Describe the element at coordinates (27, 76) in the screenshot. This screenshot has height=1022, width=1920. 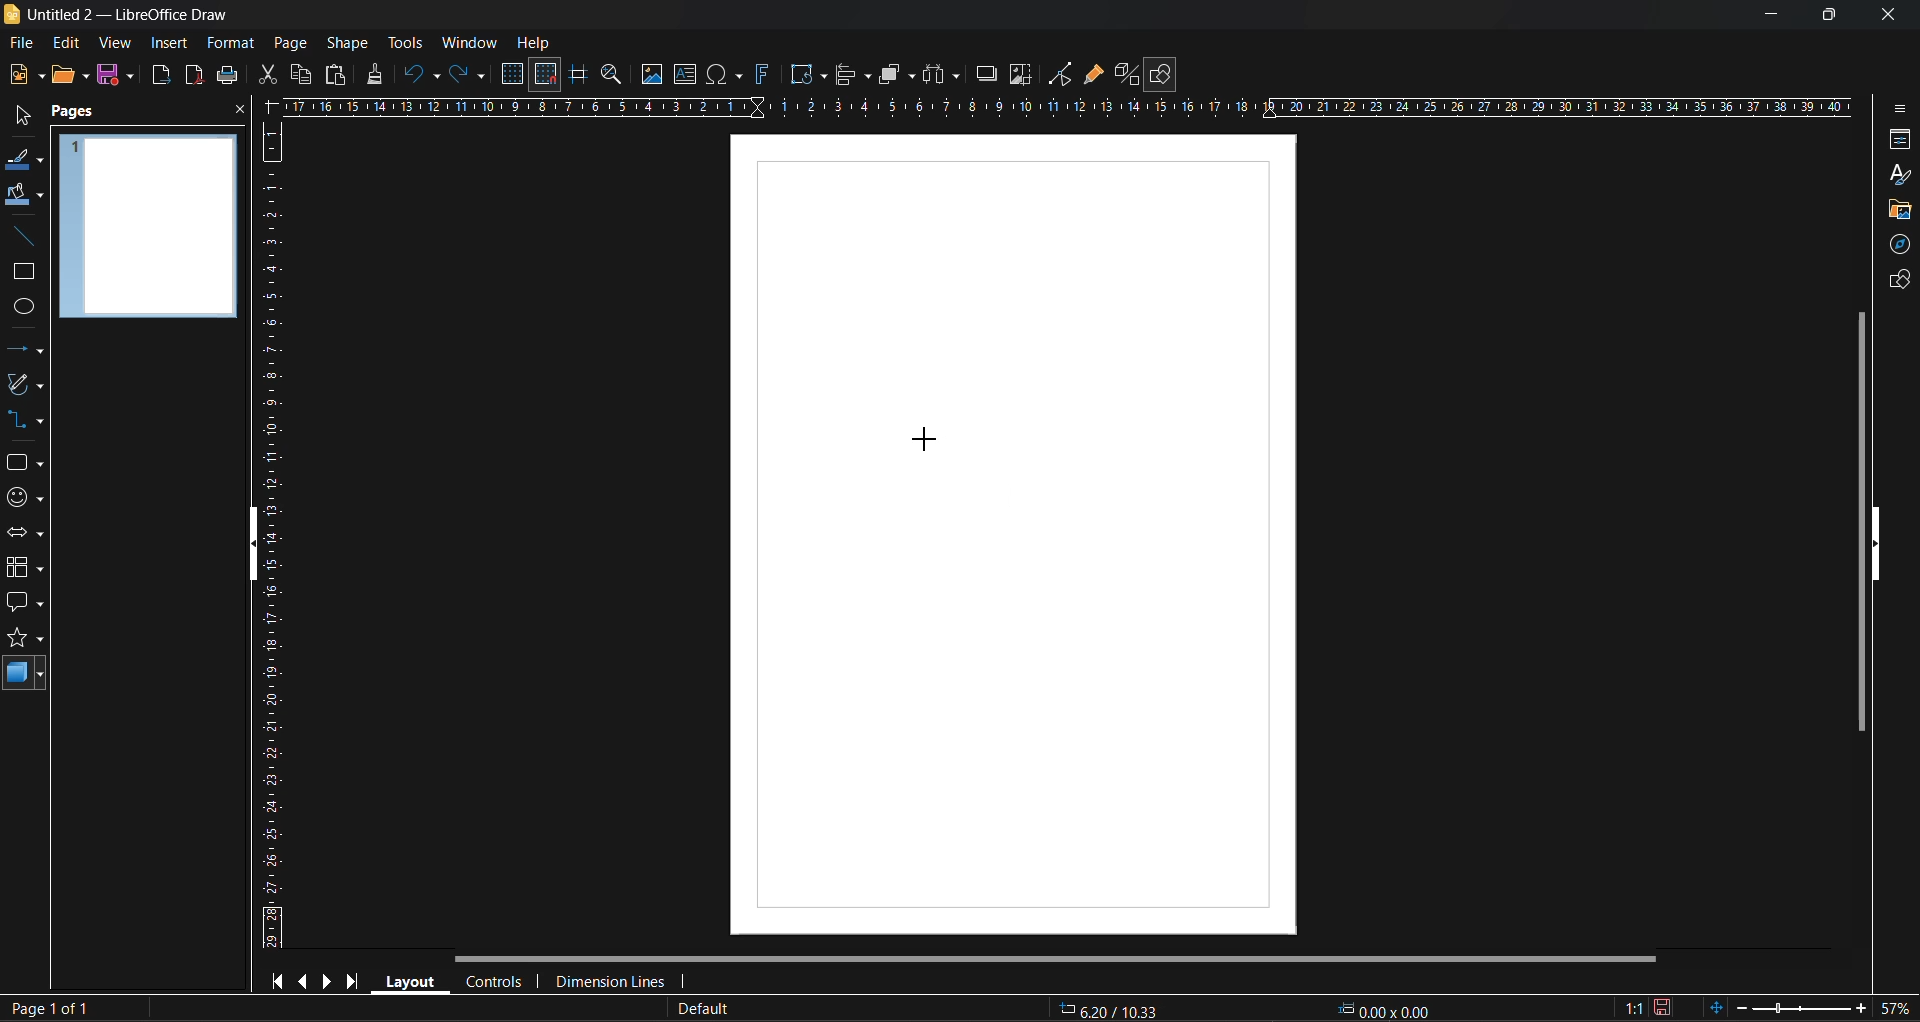
I see `new` at that location.